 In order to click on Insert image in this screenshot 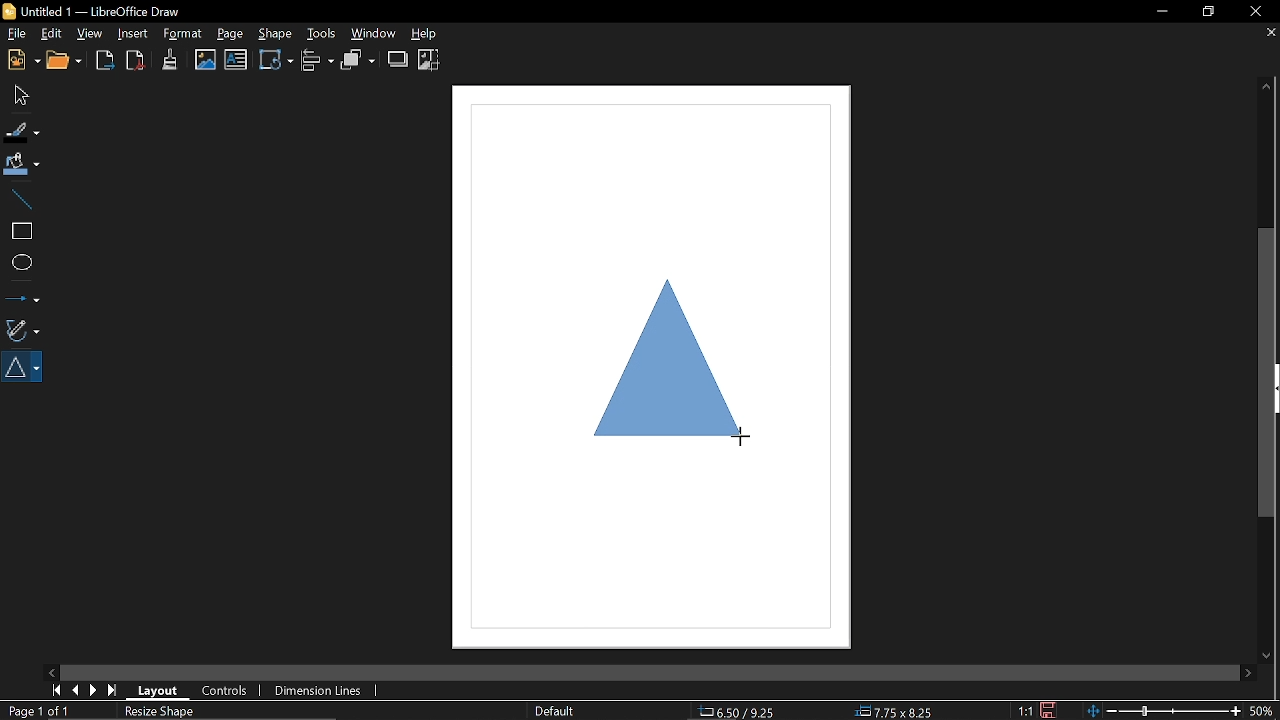, I will do `click(236, 60)`.